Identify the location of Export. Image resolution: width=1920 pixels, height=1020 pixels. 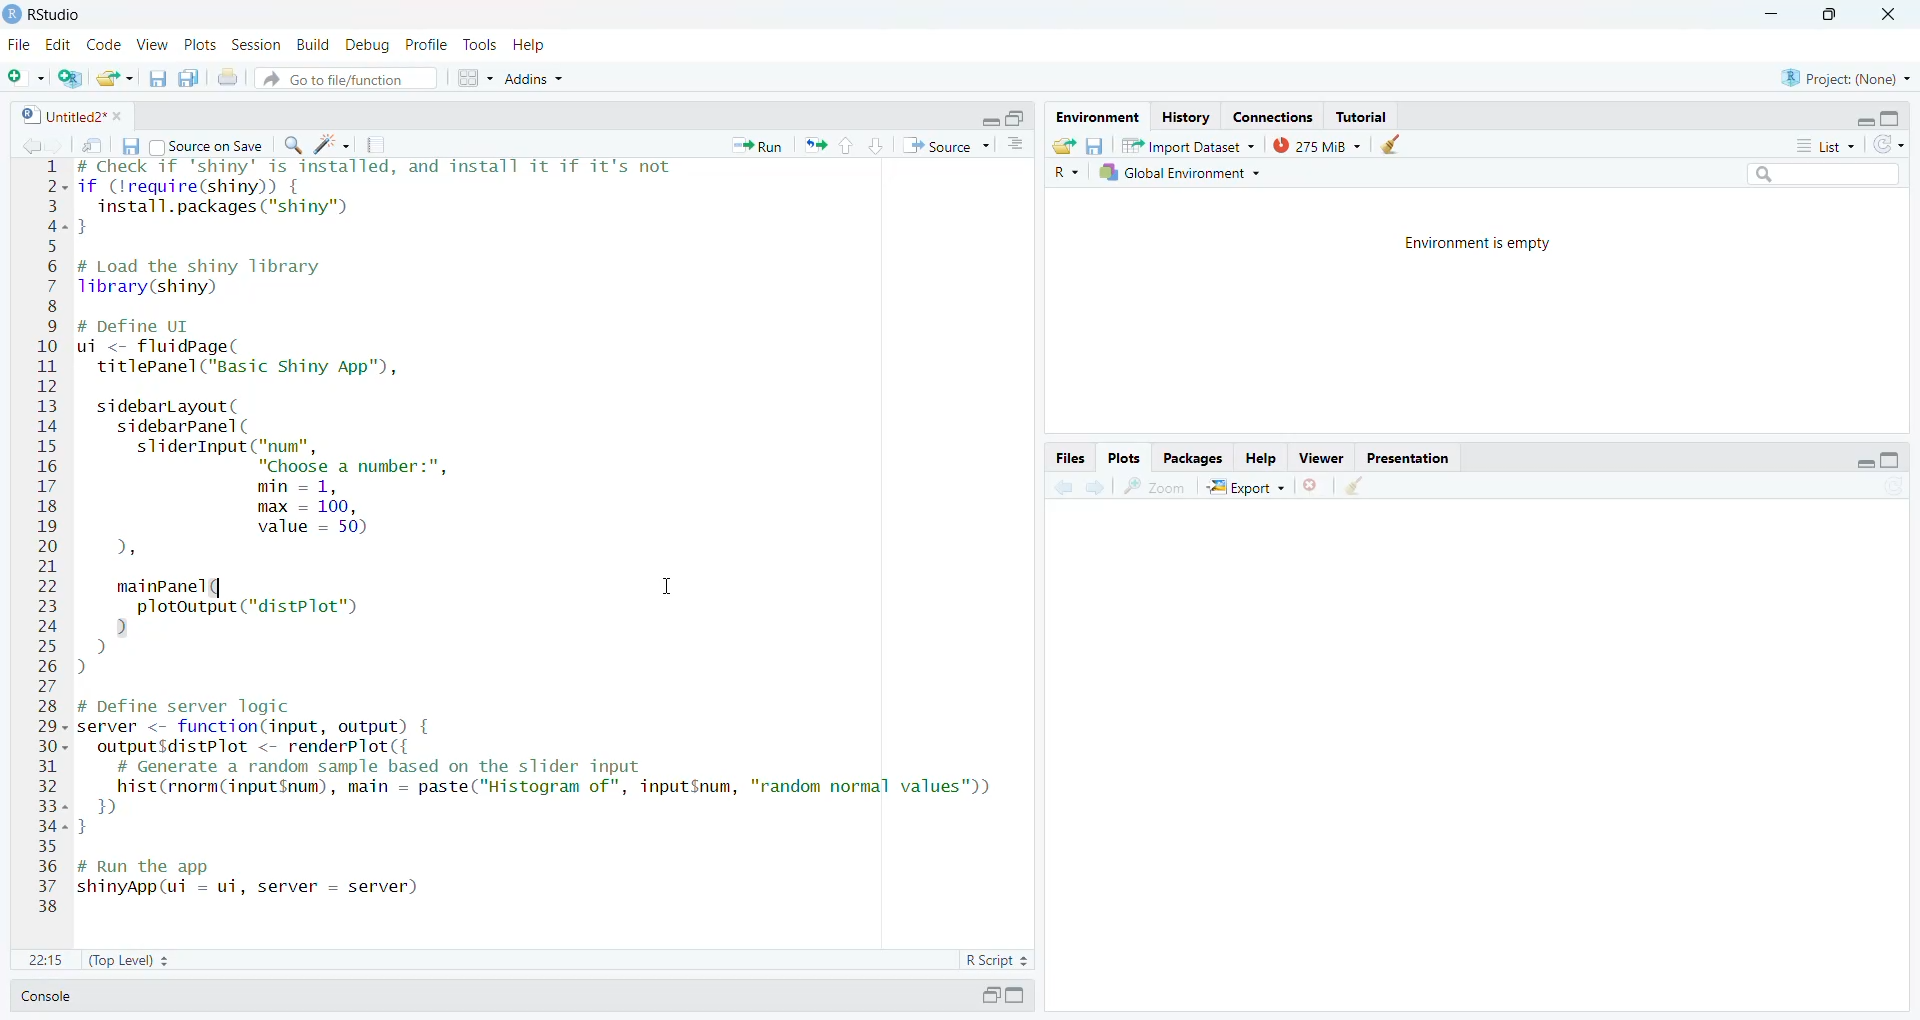
(1245, 486).